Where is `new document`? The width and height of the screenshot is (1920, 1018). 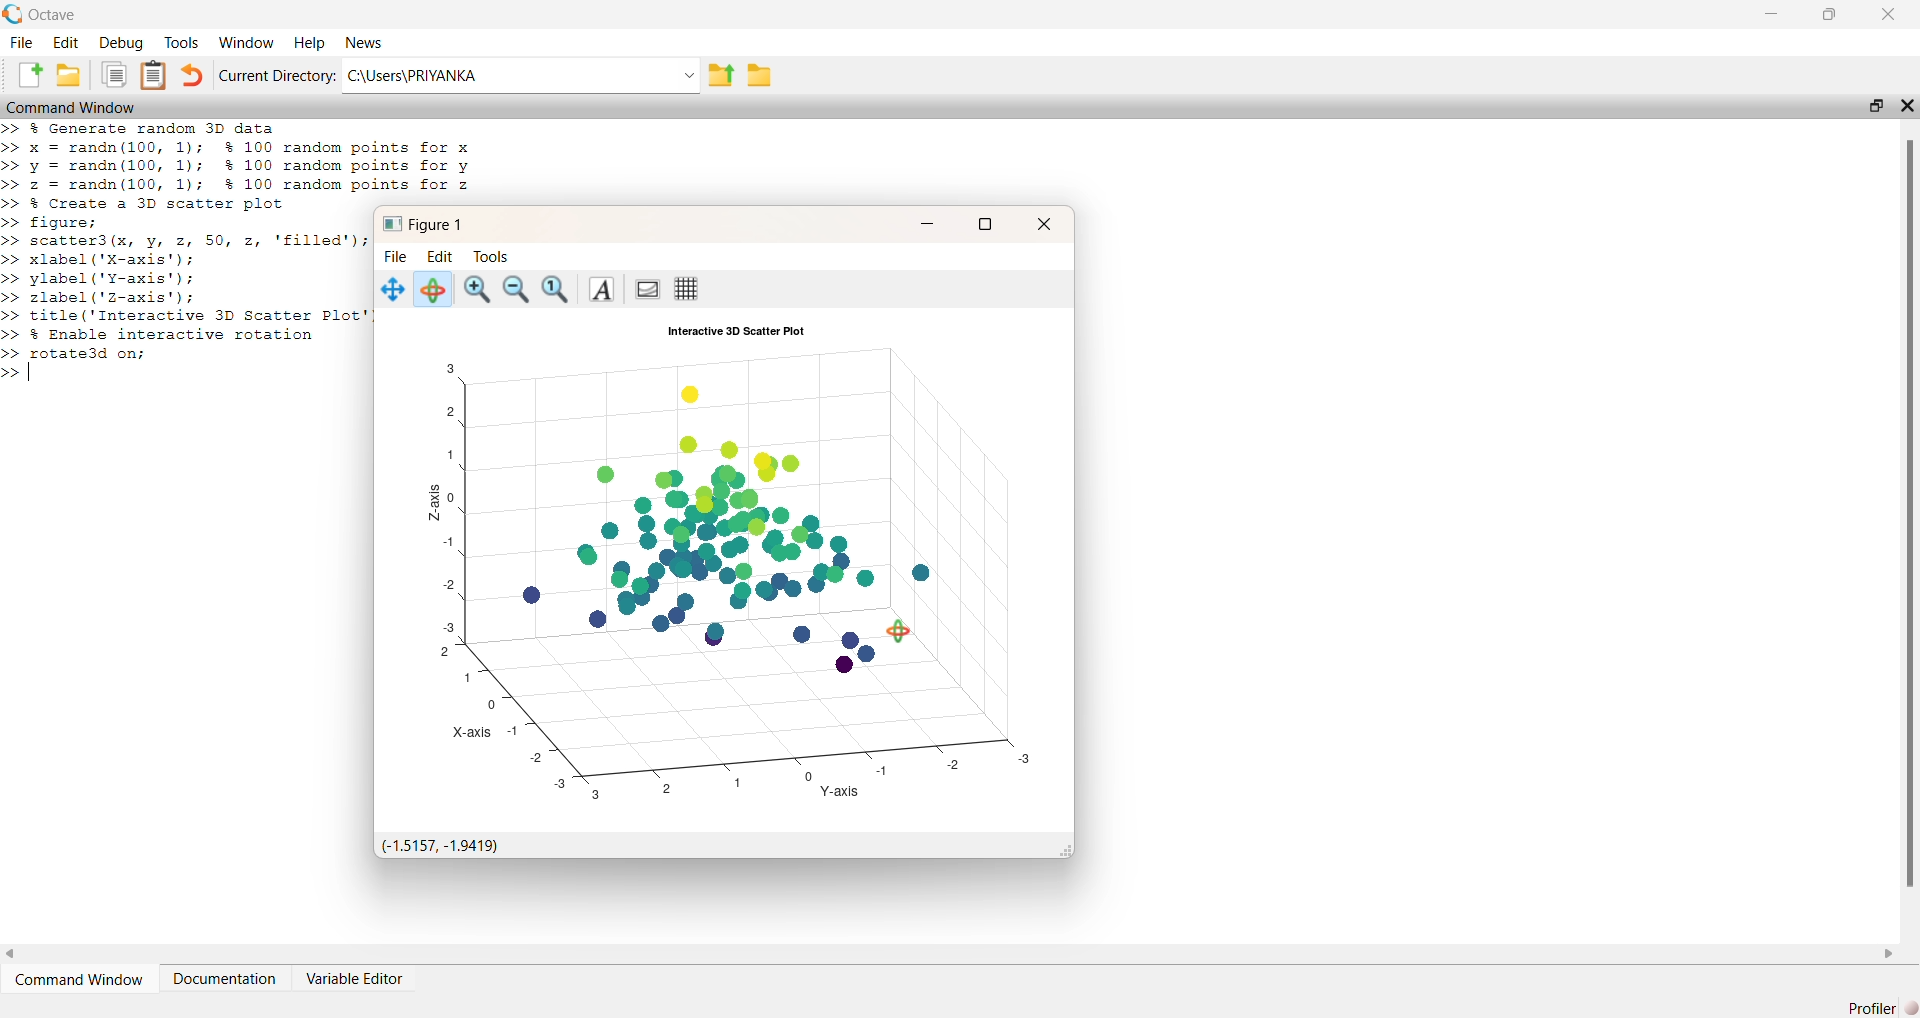
new document is located at coordinates (29, 74).